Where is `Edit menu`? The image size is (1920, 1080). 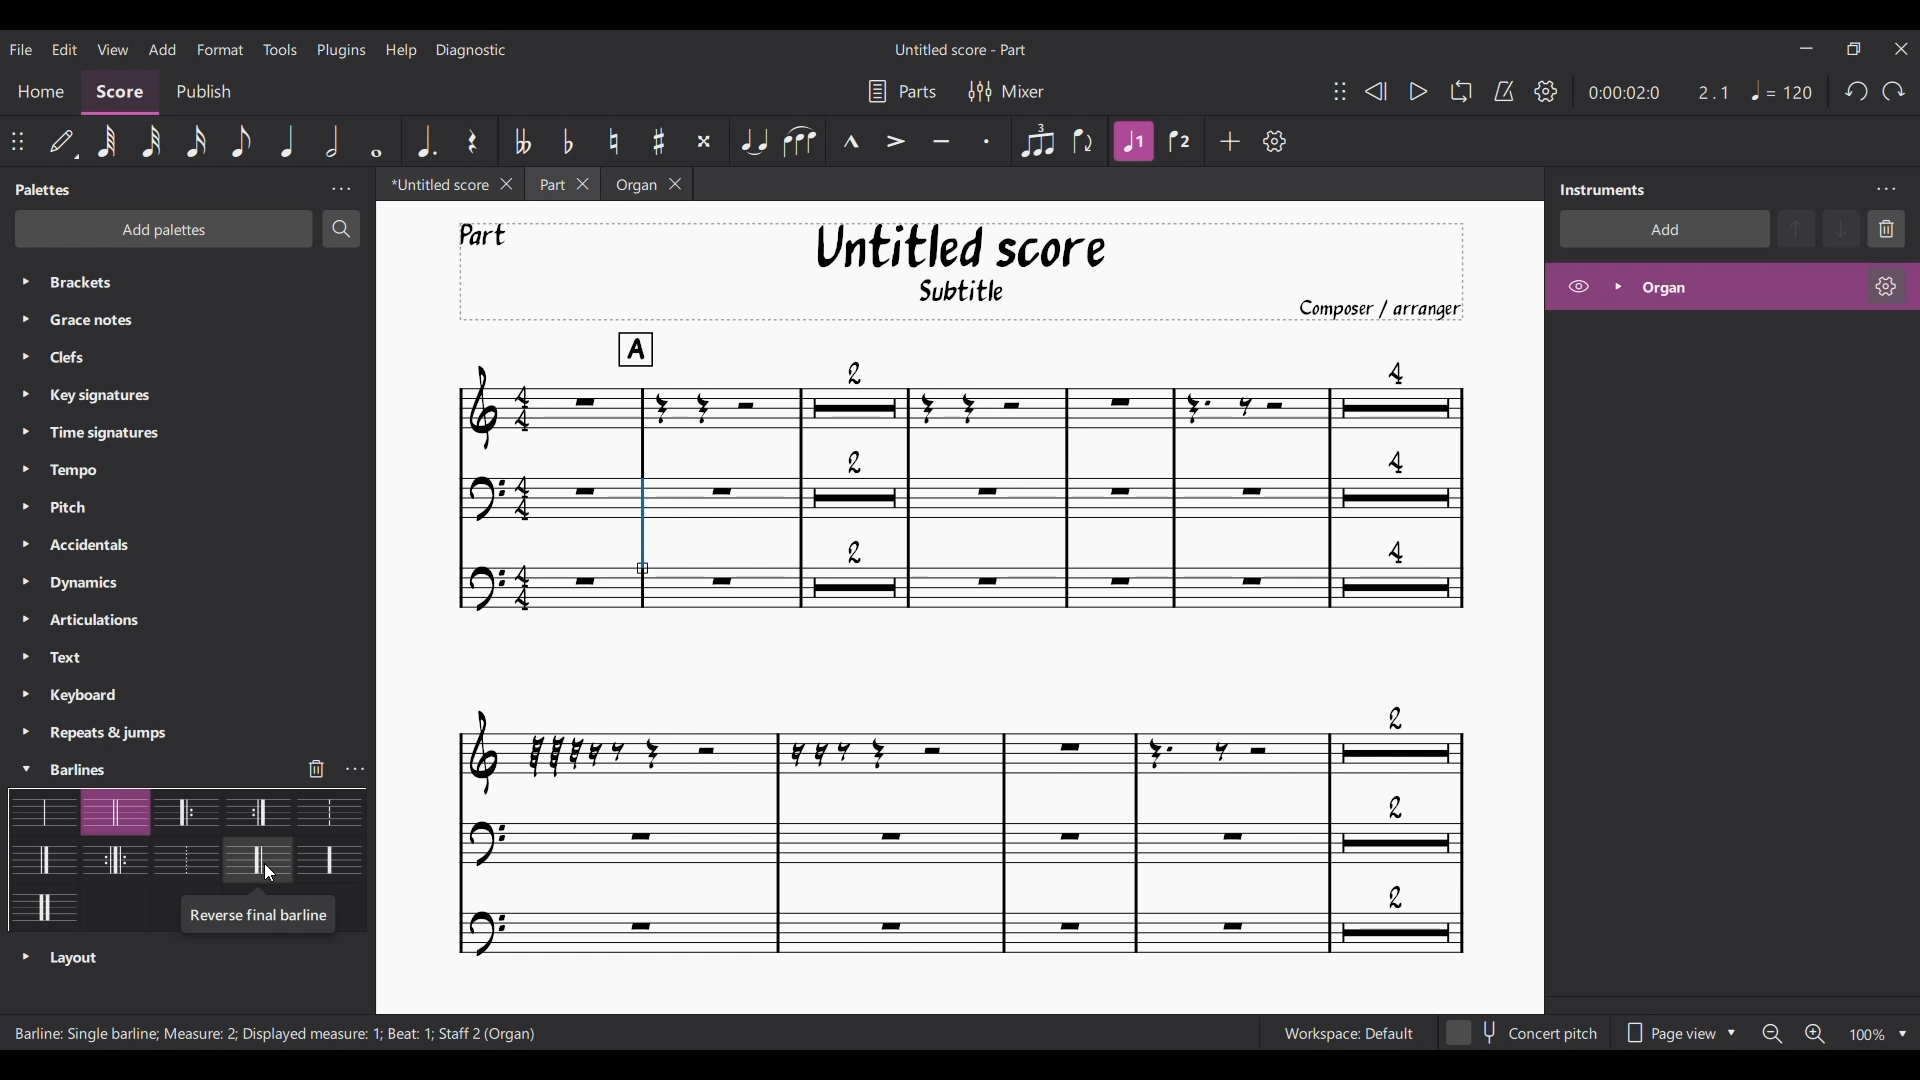
Edit menu is located at coordinates (65, 48).